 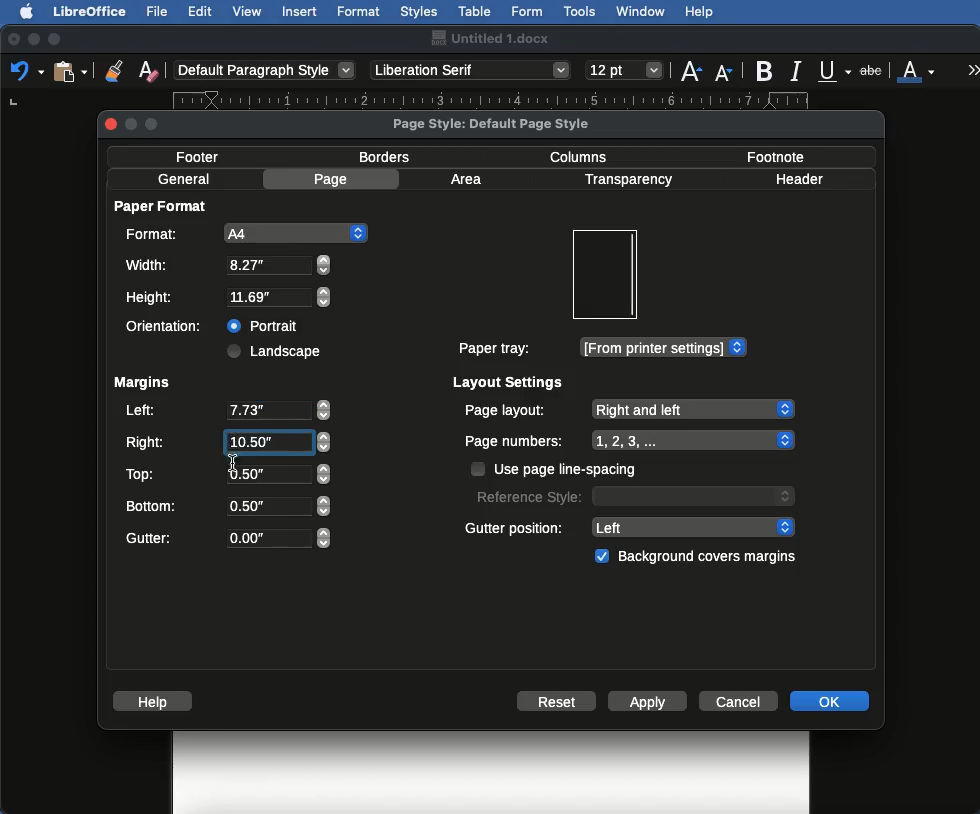 I want to click on Header, so click(x=799, y=179).